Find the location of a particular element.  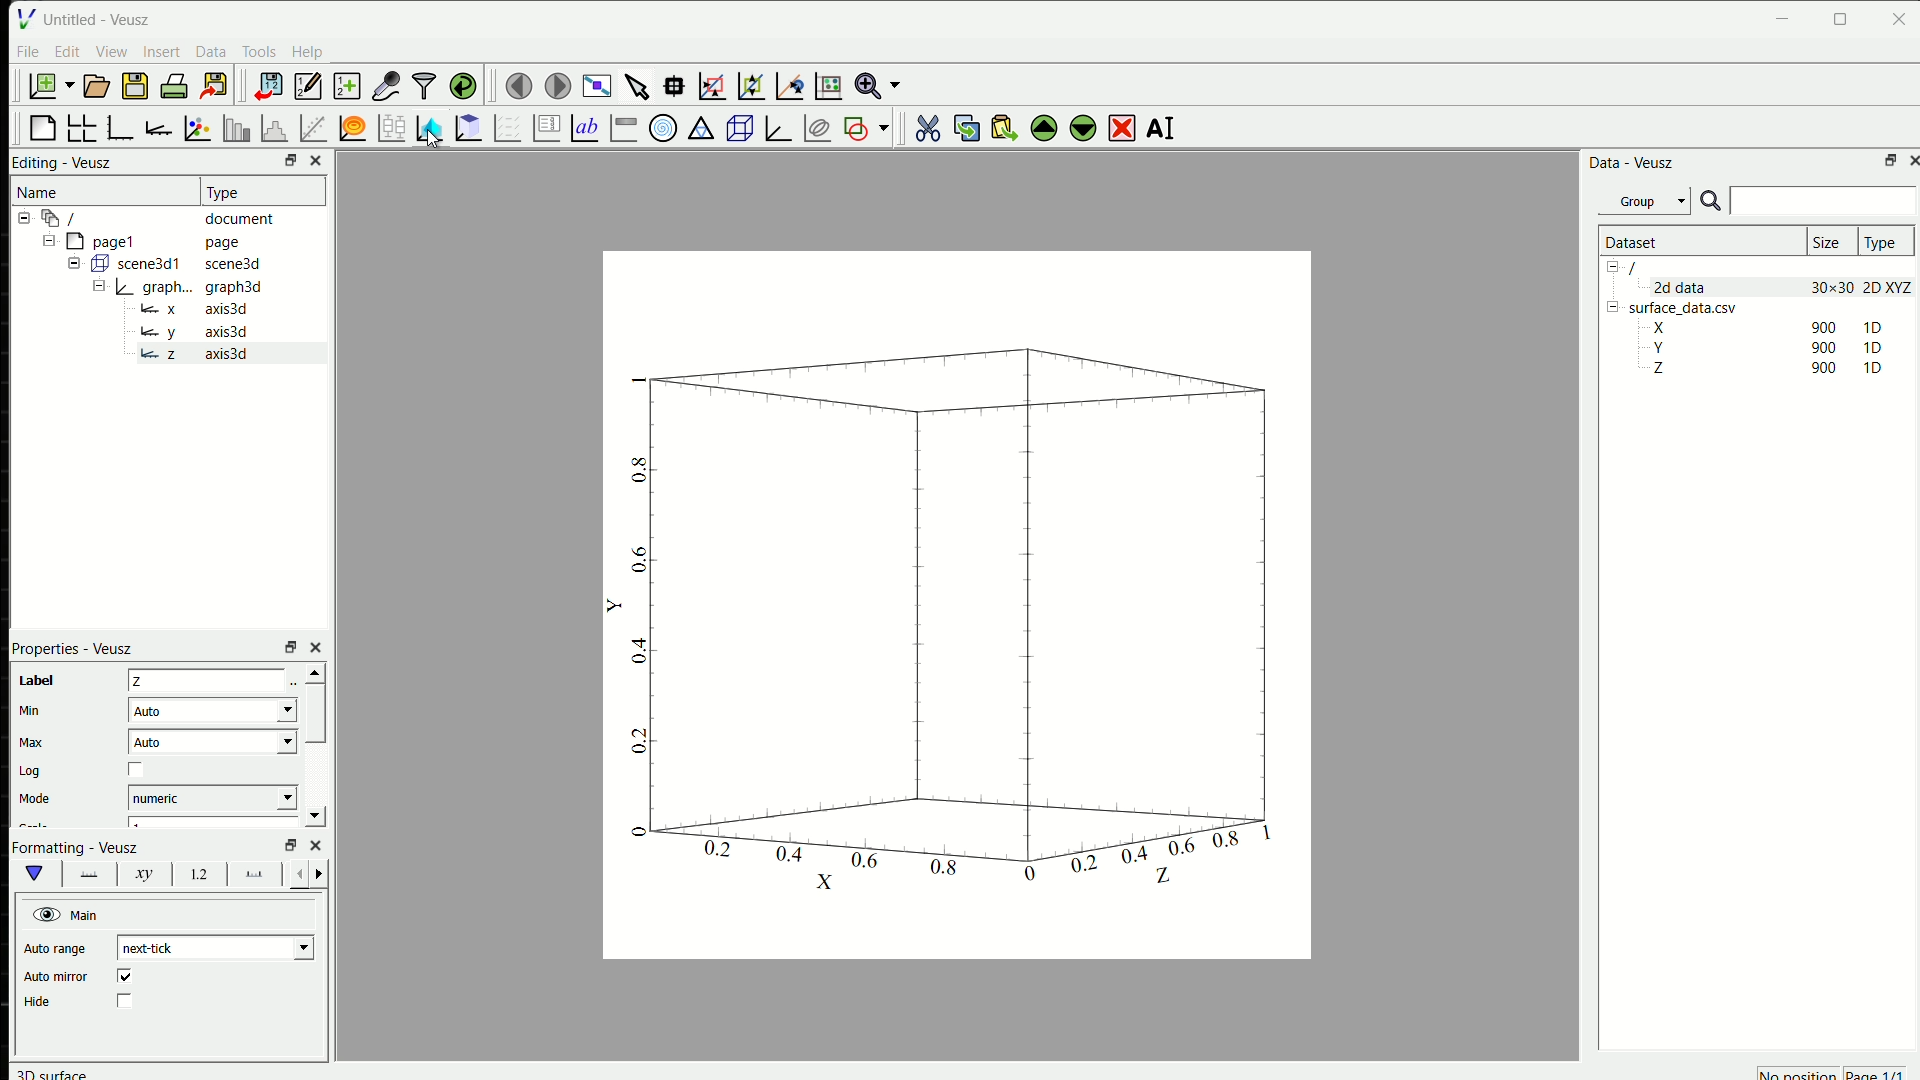

Collapse /expand is located at coordinates (1612, 268).